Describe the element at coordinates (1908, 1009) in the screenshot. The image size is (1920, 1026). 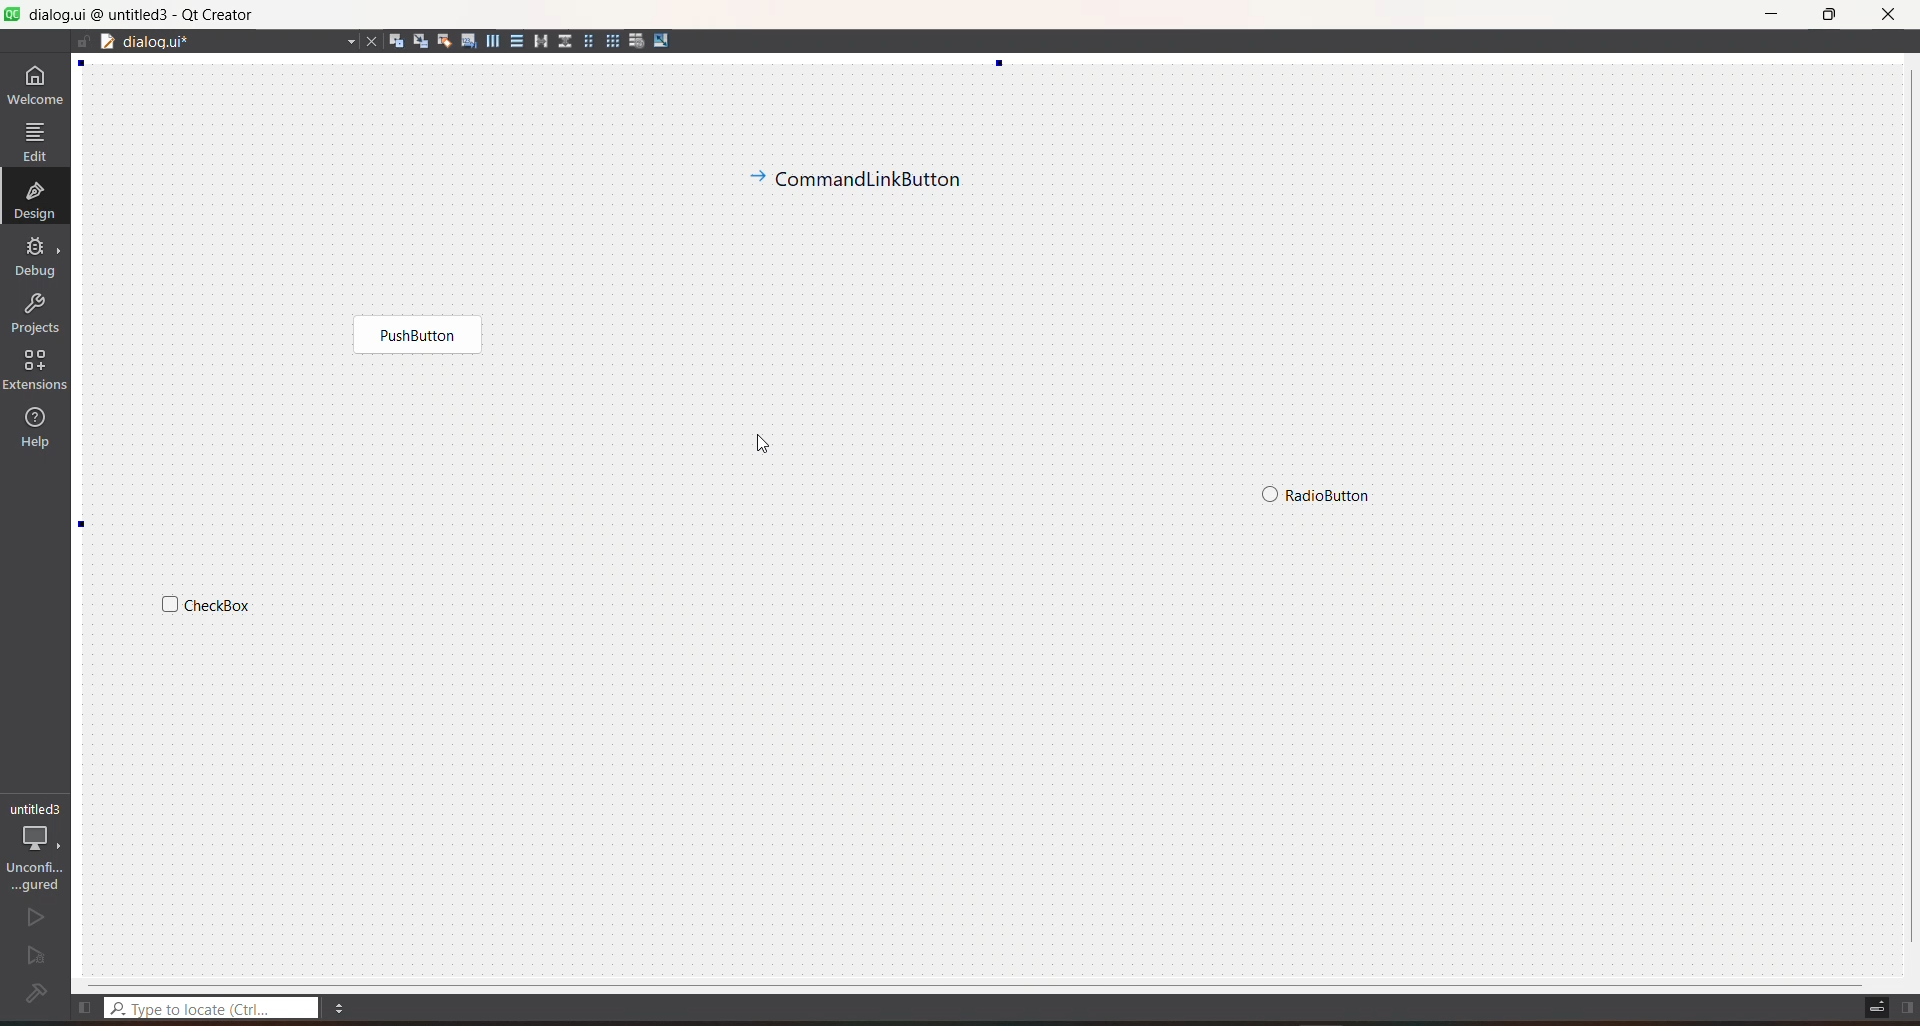
I see `show right sidebar` at that location.